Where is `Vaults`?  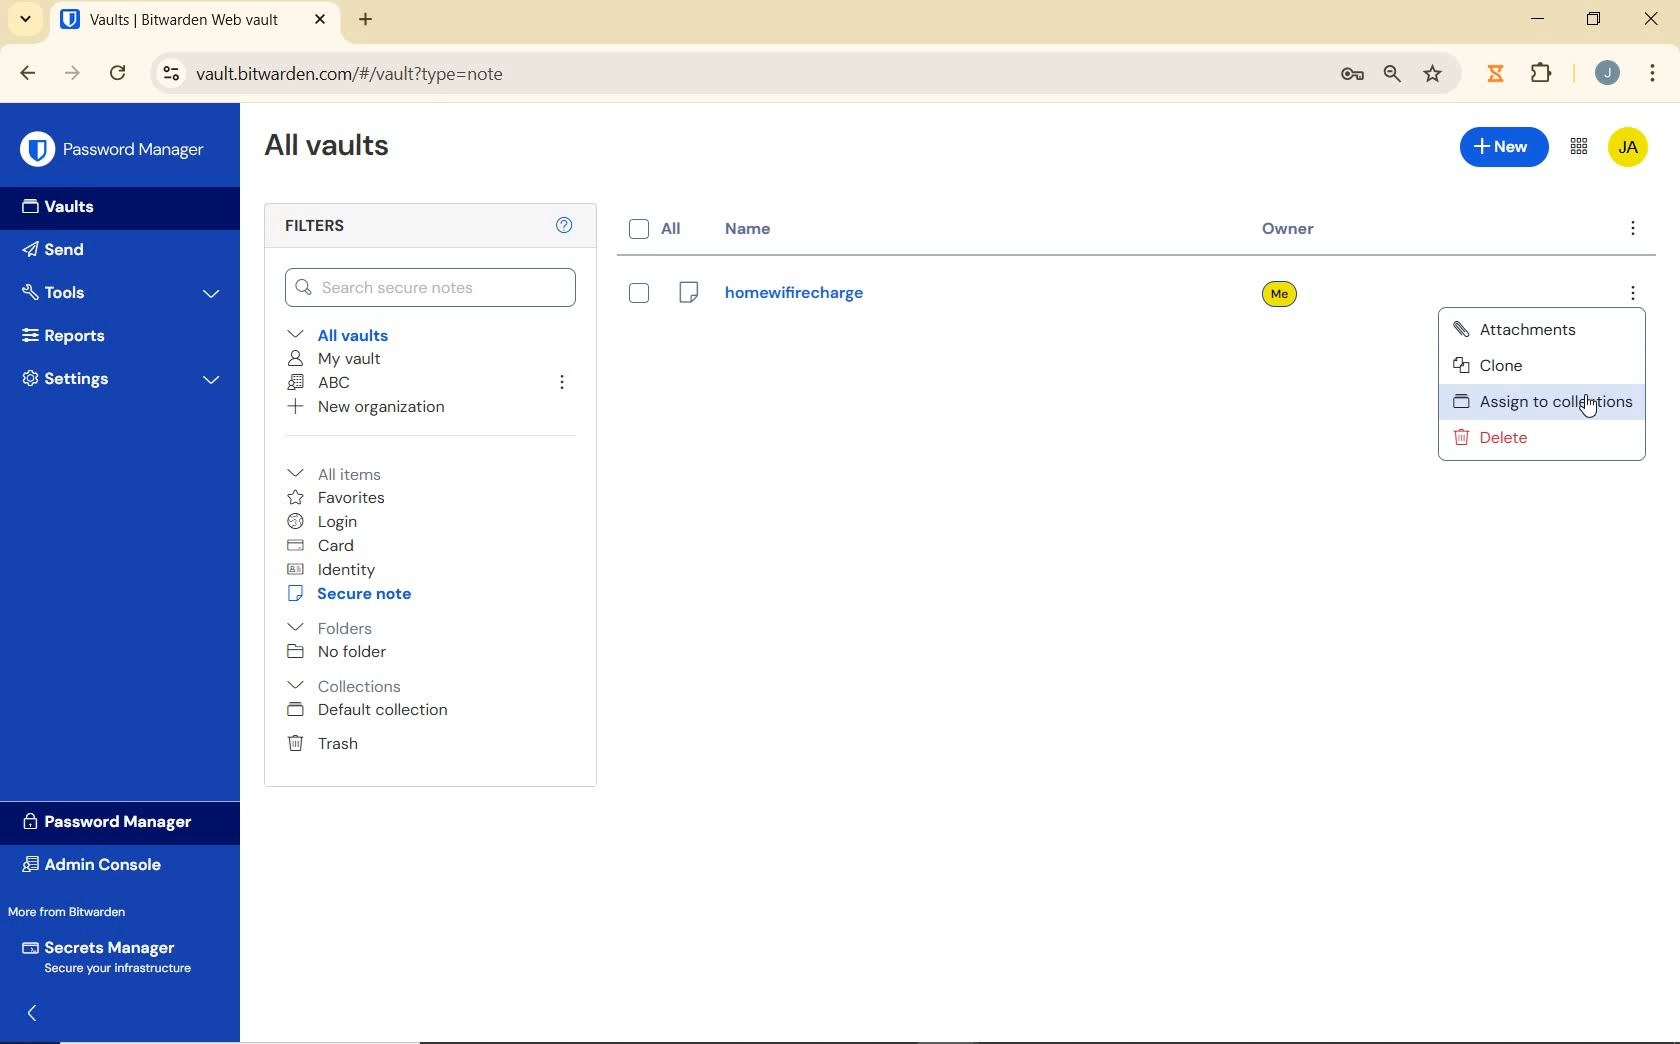
Vaults is located at coordinates (52, 207).